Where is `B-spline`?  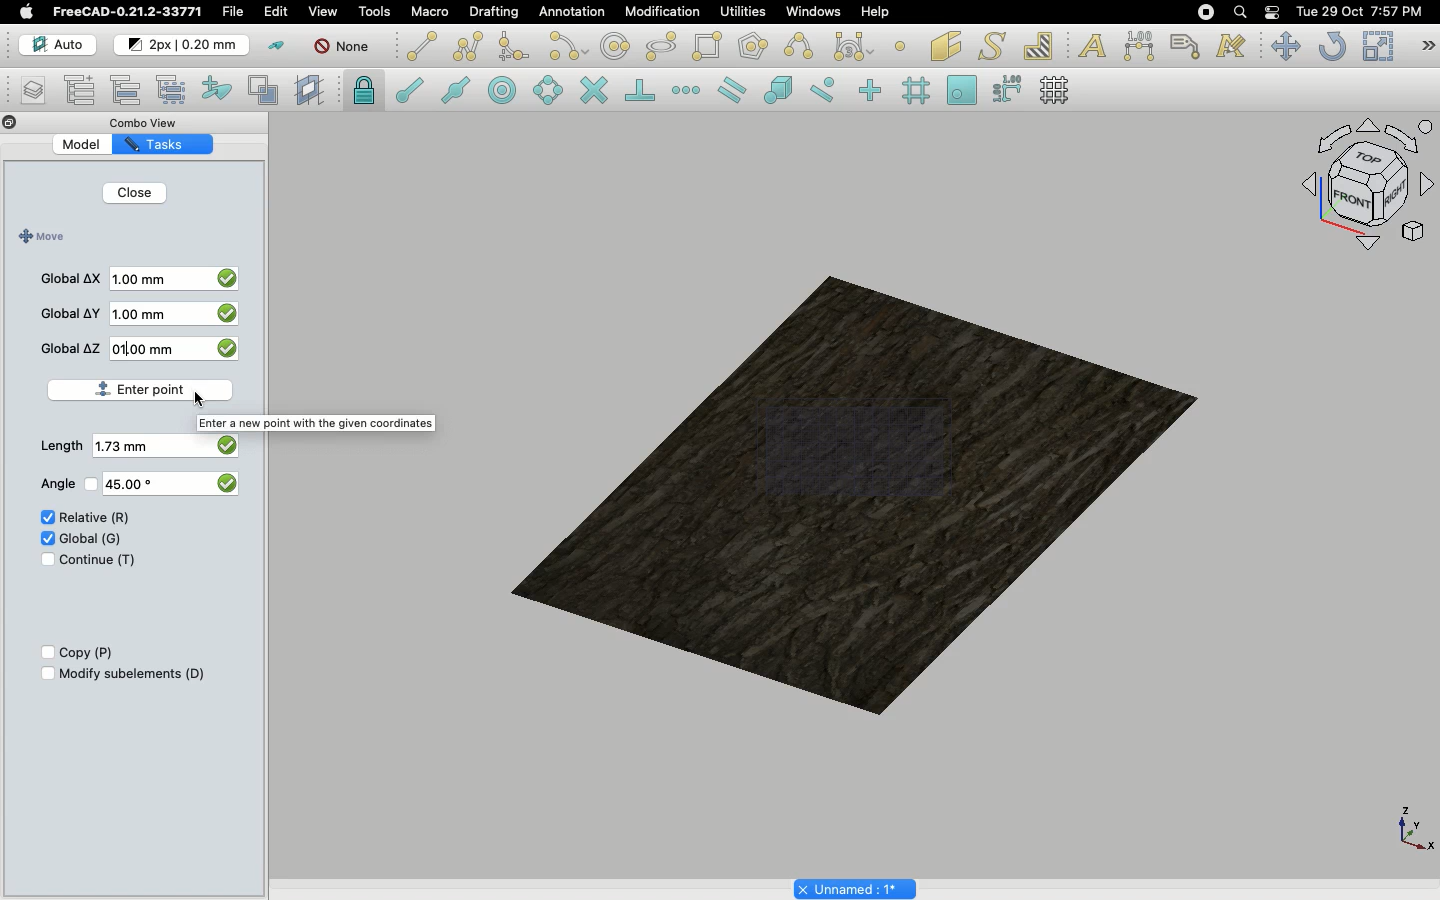
B-spline is located at coordinates (802, 46).